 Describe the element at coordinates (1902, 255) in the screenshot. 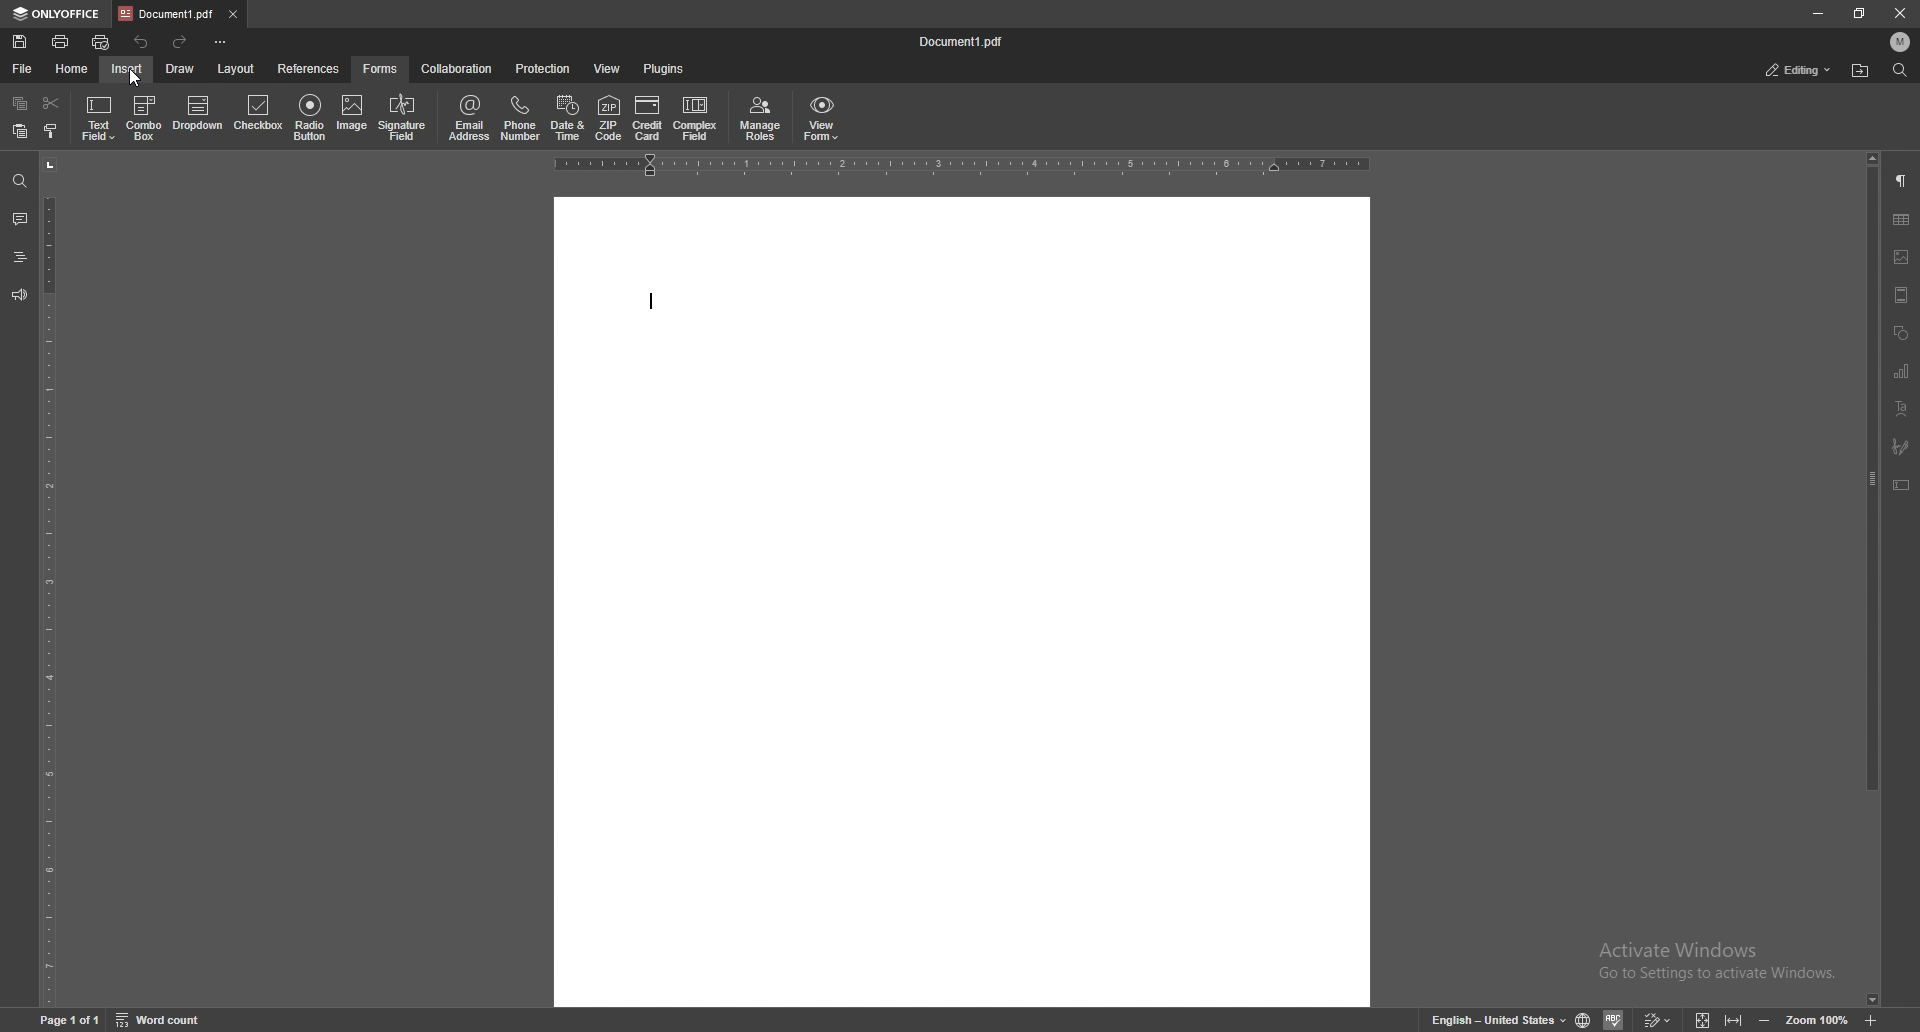

I see `image` at that location.